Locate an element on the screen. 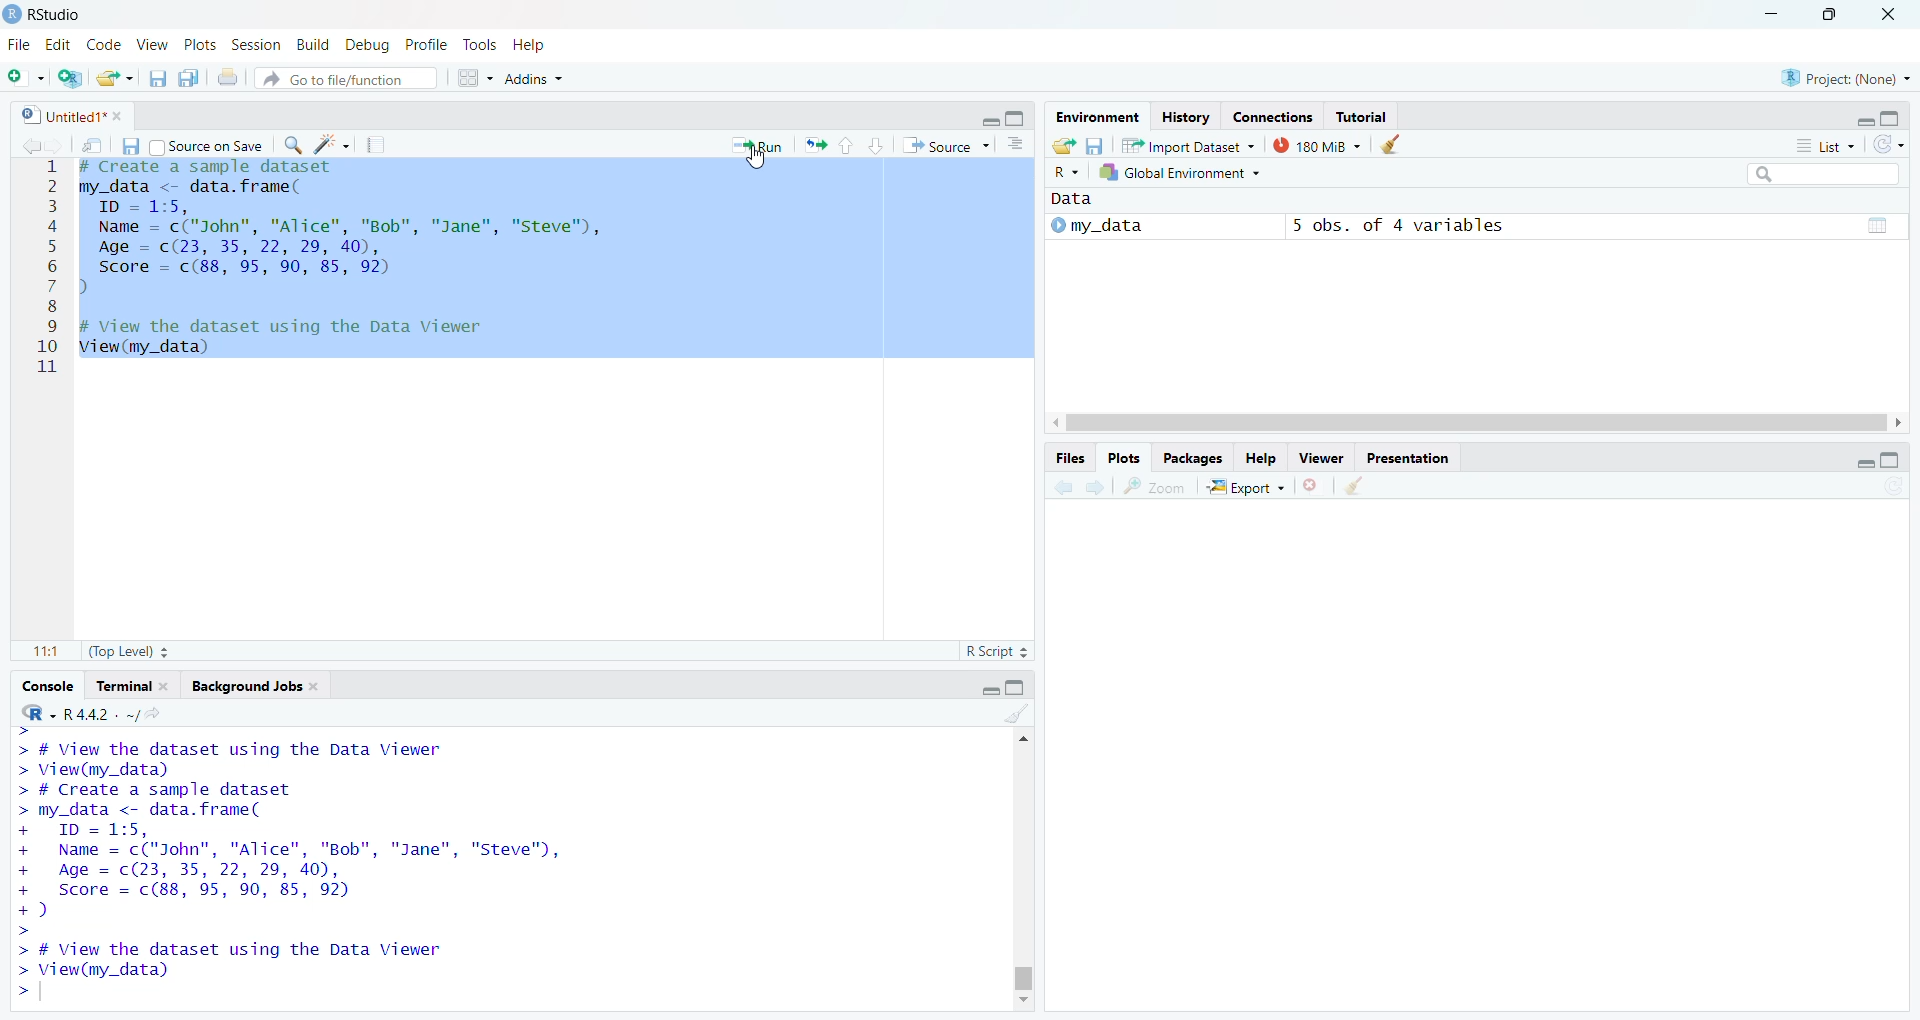  History is located at coordinates (1183, 119).